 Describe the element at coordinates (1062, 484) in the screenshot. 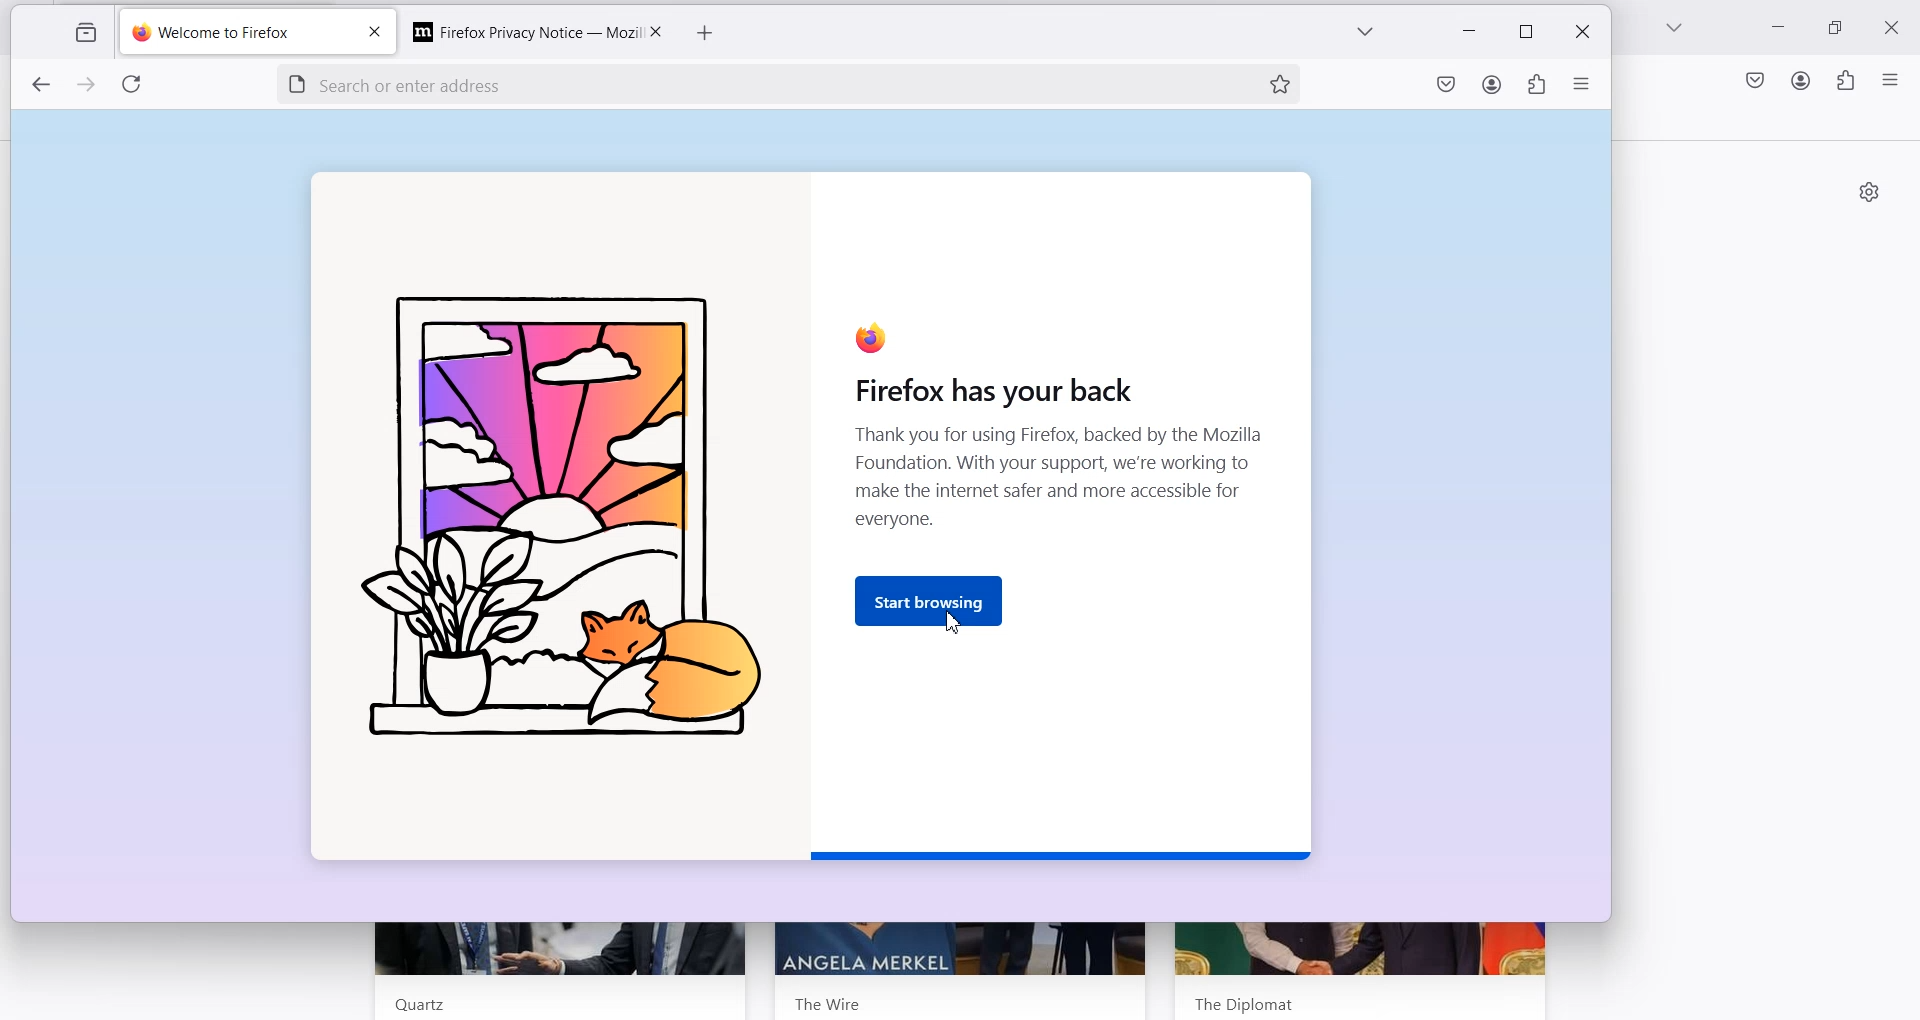

I see `Thank you for using Firefox, backed by the Mozilla Foundation. With your support, we're working to make the internet safer and more accessible for everyone.` at that location.